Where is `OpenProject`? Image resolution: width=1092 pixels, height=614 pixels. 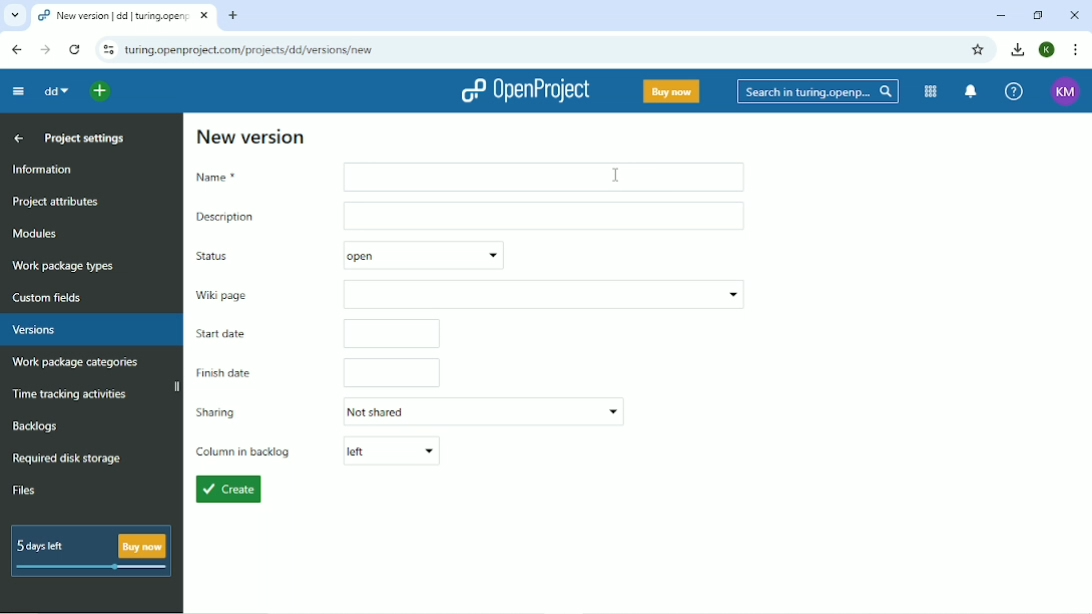 OpenProject is located at coordinates (525, 91).